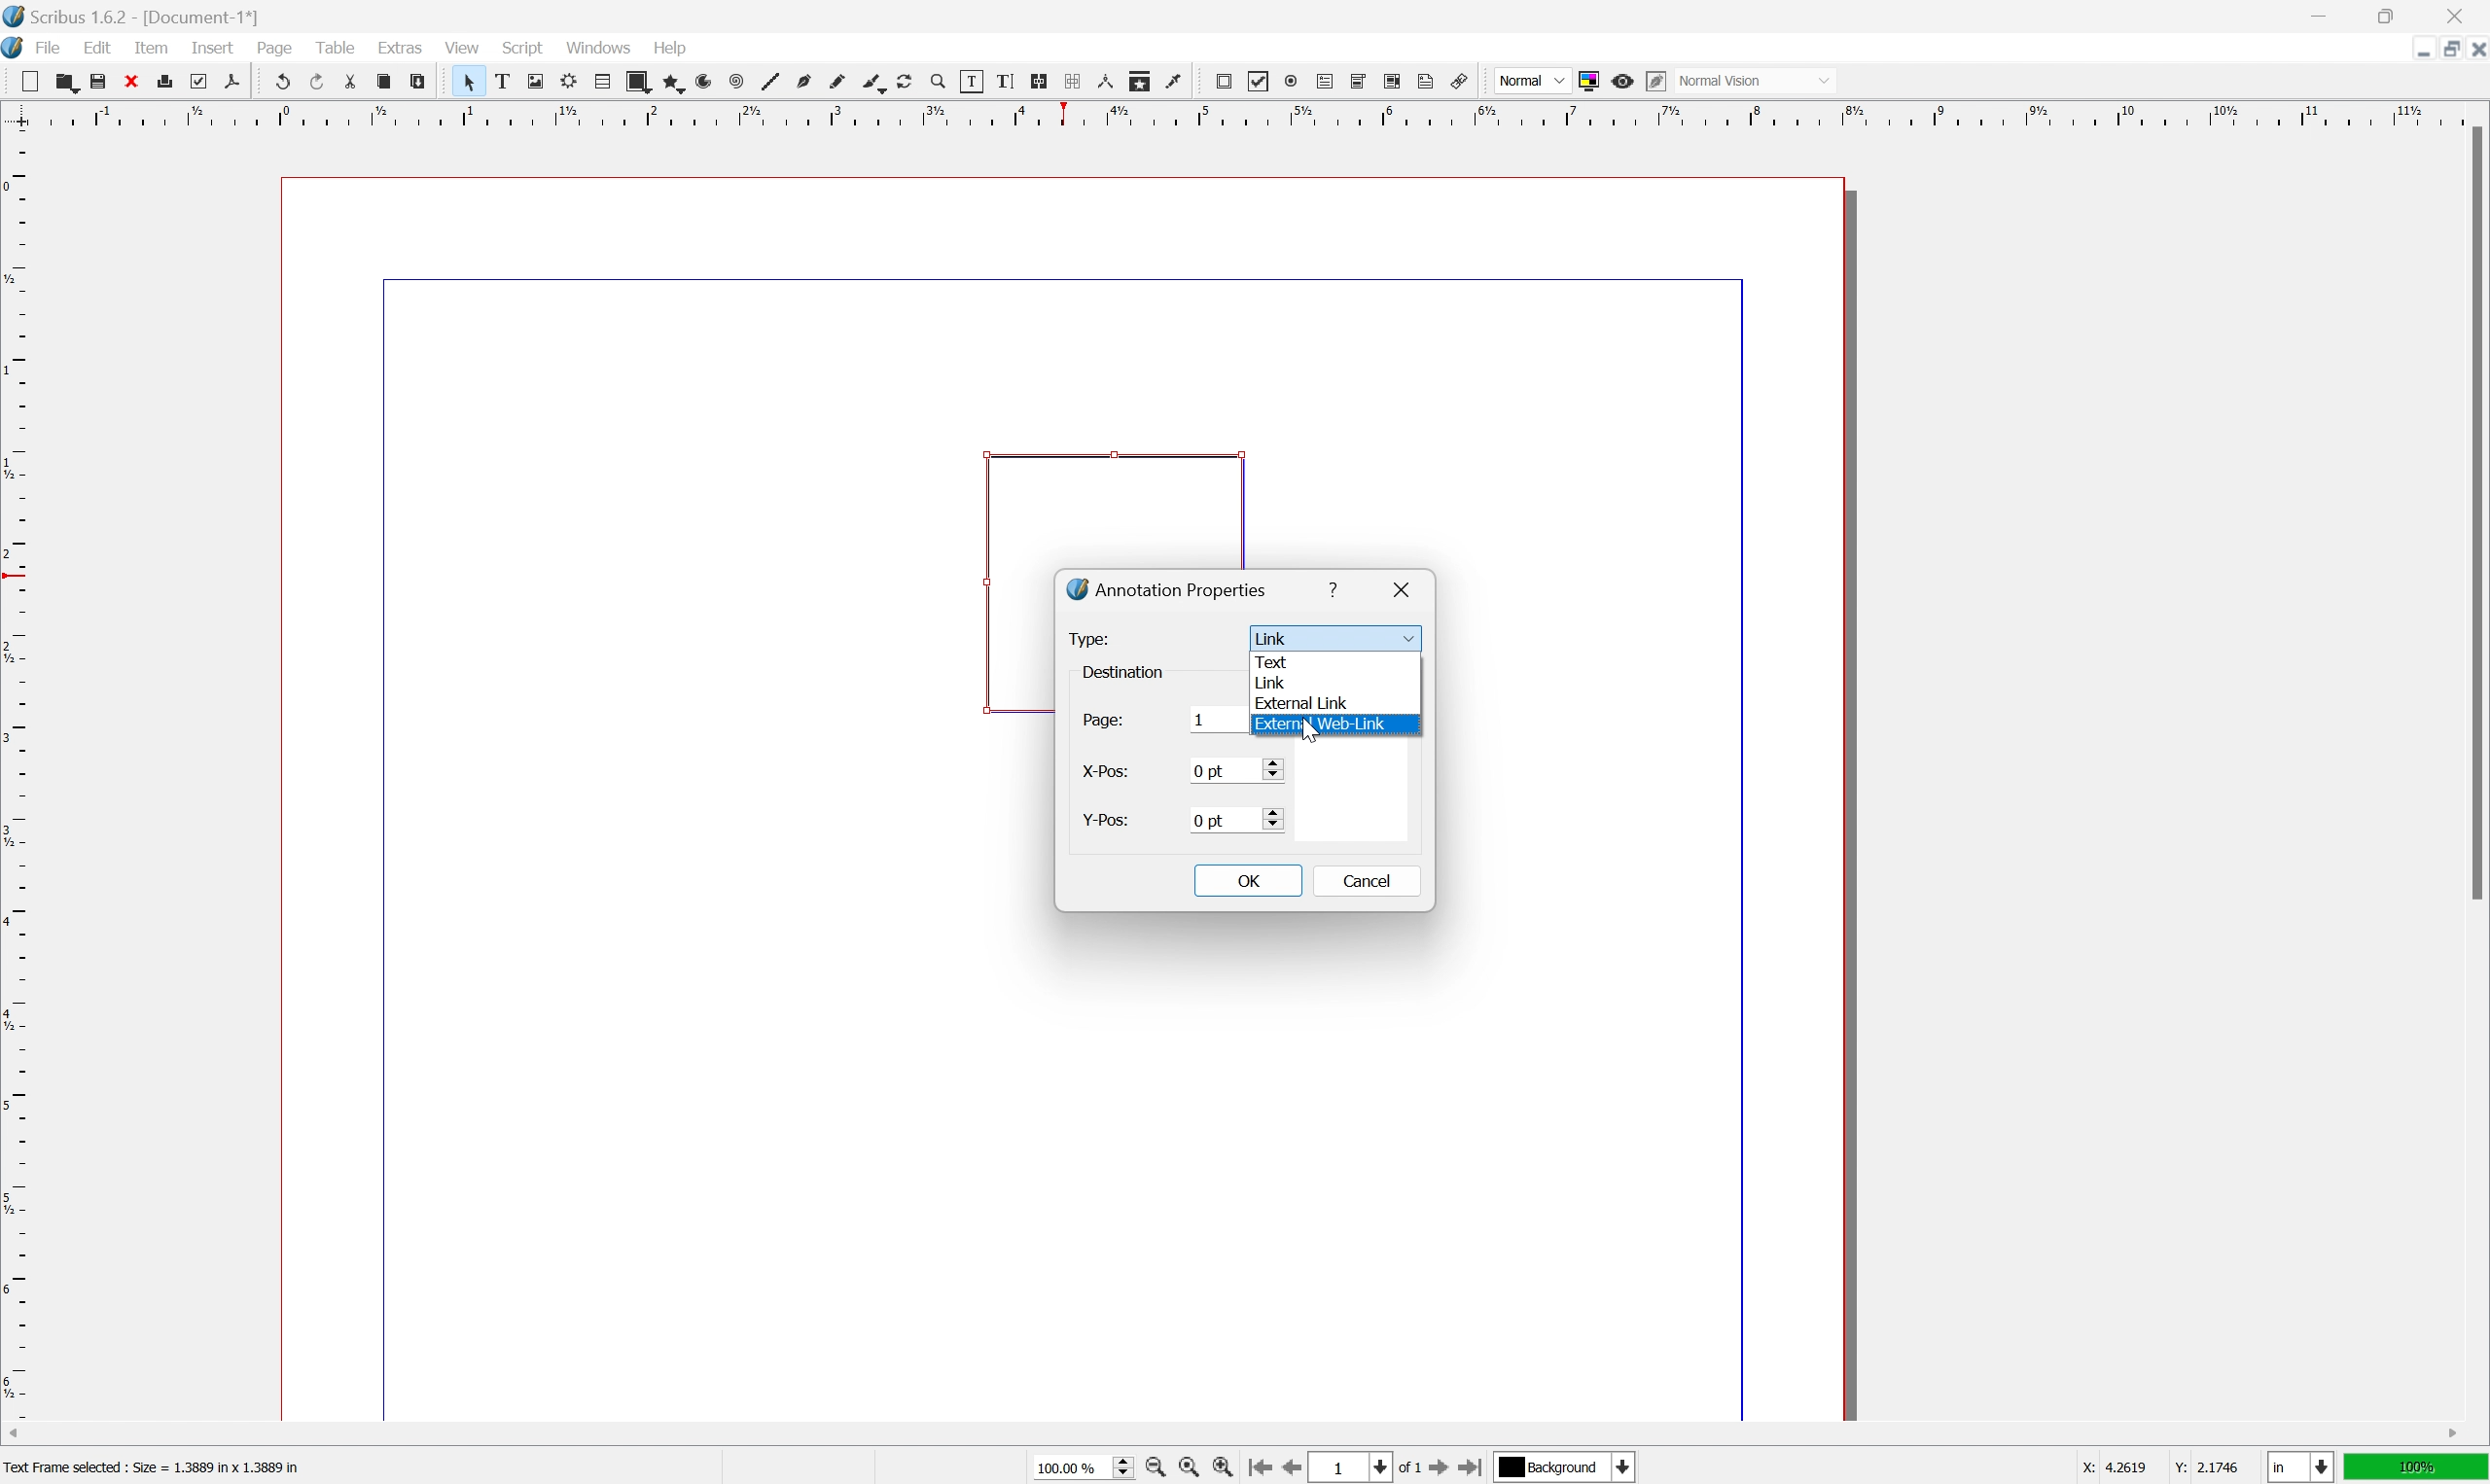  I want to click on table, so click(334, 45).